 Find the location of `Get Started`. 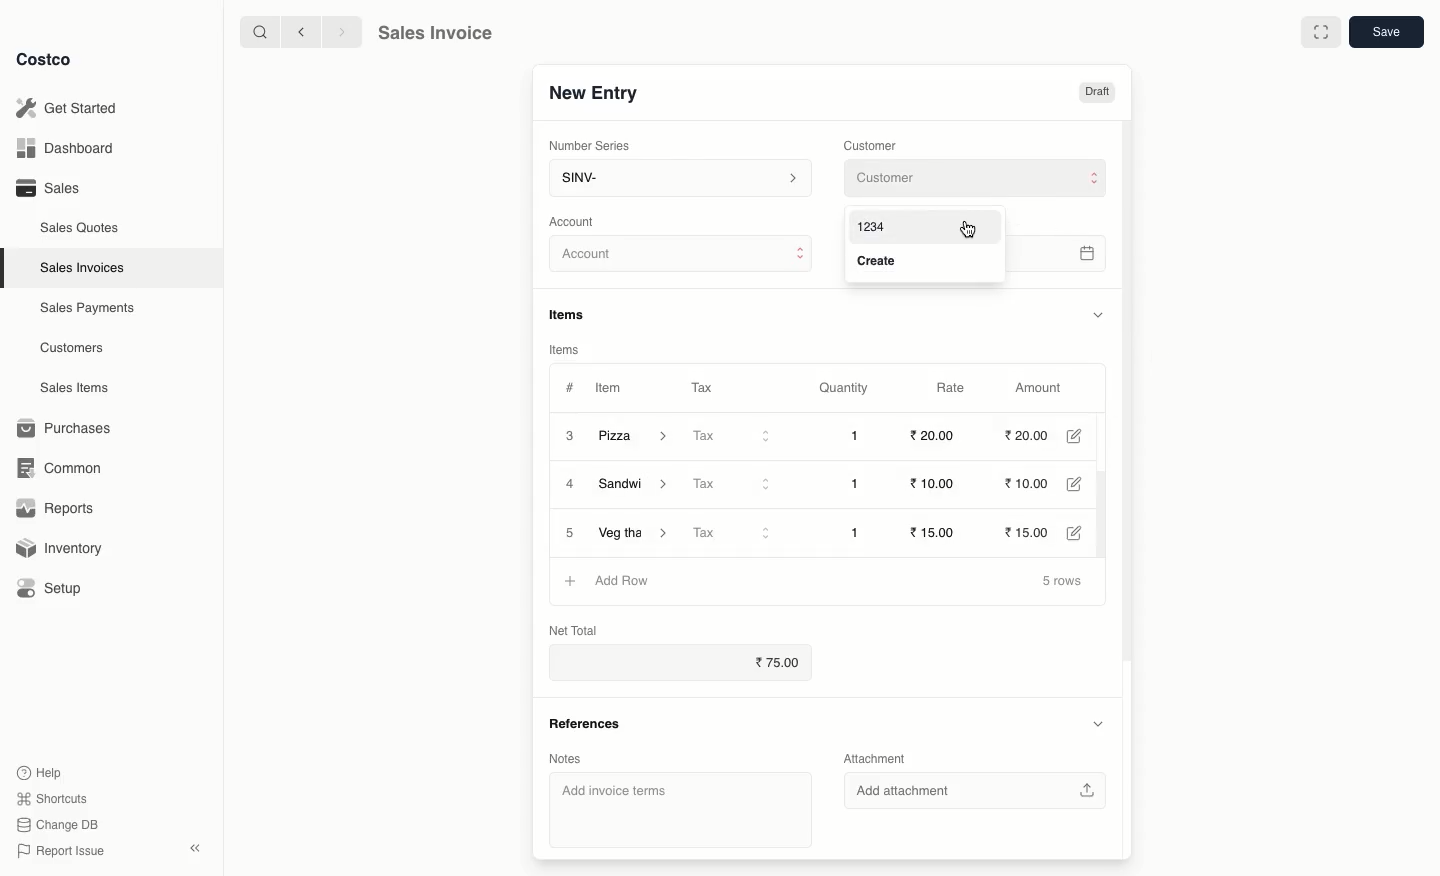

Get Started is located at coordinates (66, 107).